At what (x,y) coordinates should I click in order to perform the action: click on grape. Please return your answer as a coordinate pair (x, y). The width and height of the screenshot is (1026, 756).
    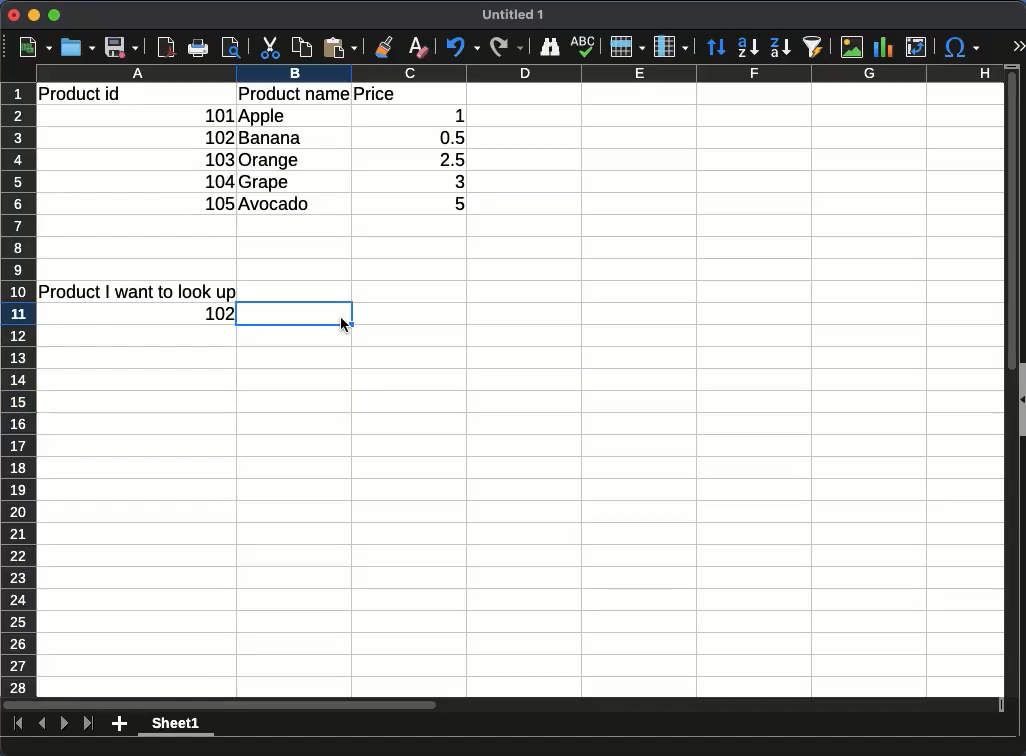
    Looking at the image, I should click on (265, 183).